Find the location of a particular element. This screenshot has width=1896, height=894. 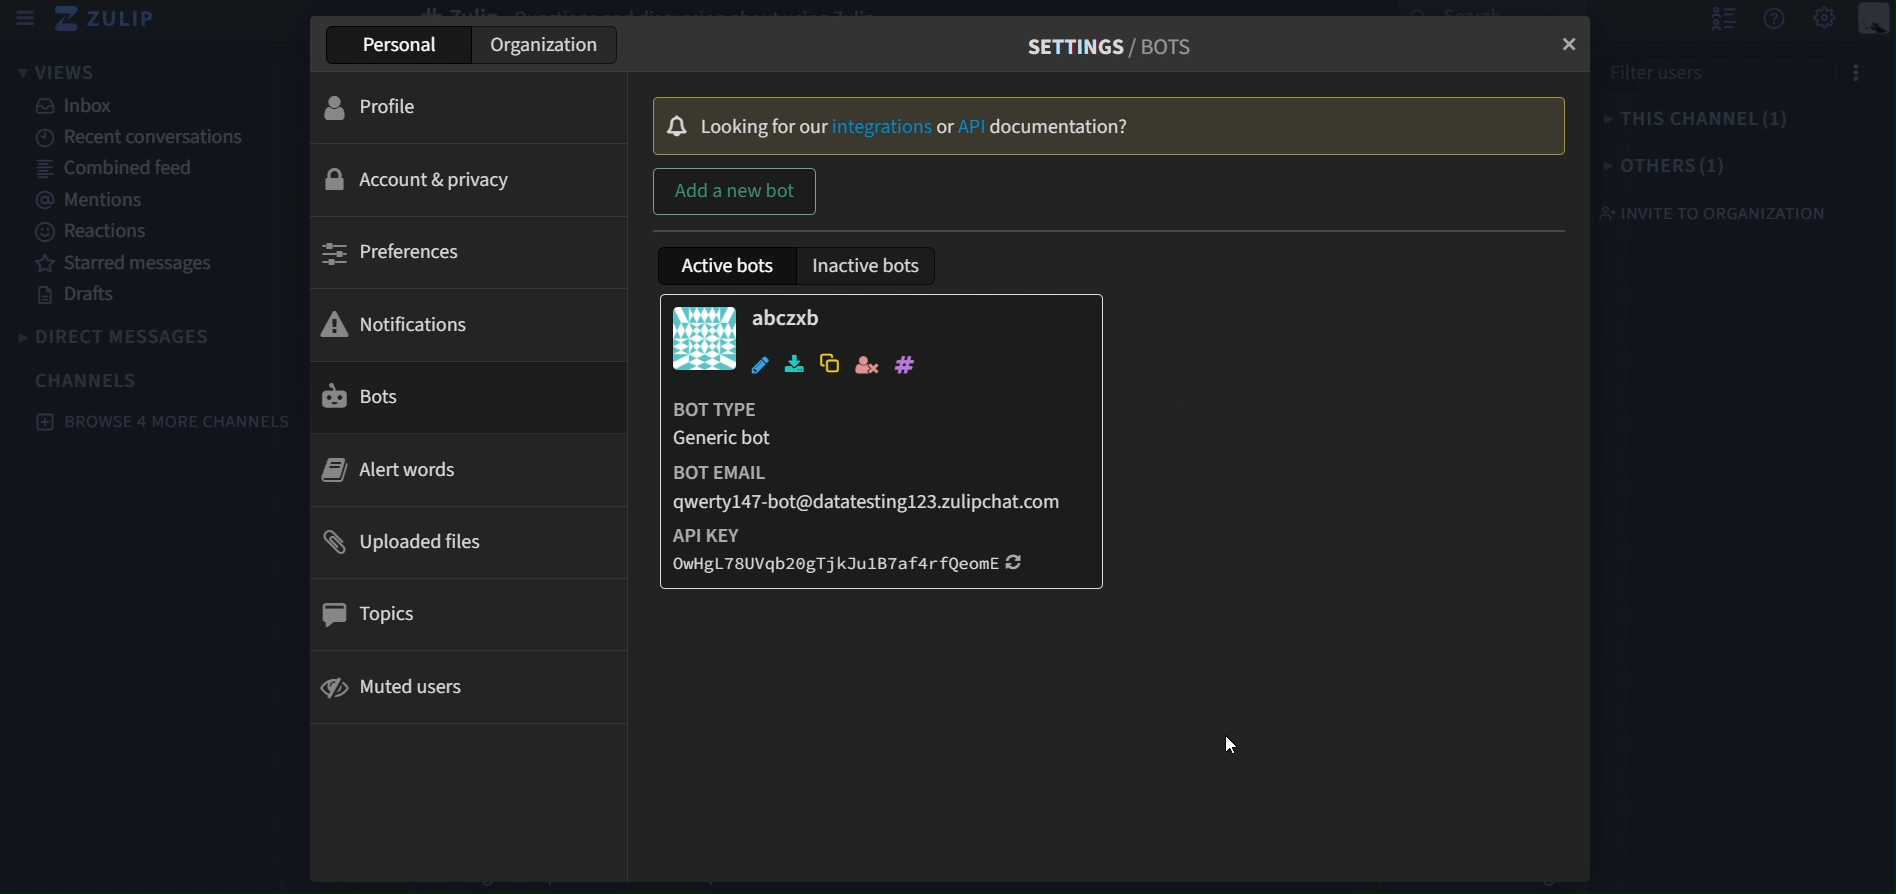

main menu is located at coordinates (1873, 20).